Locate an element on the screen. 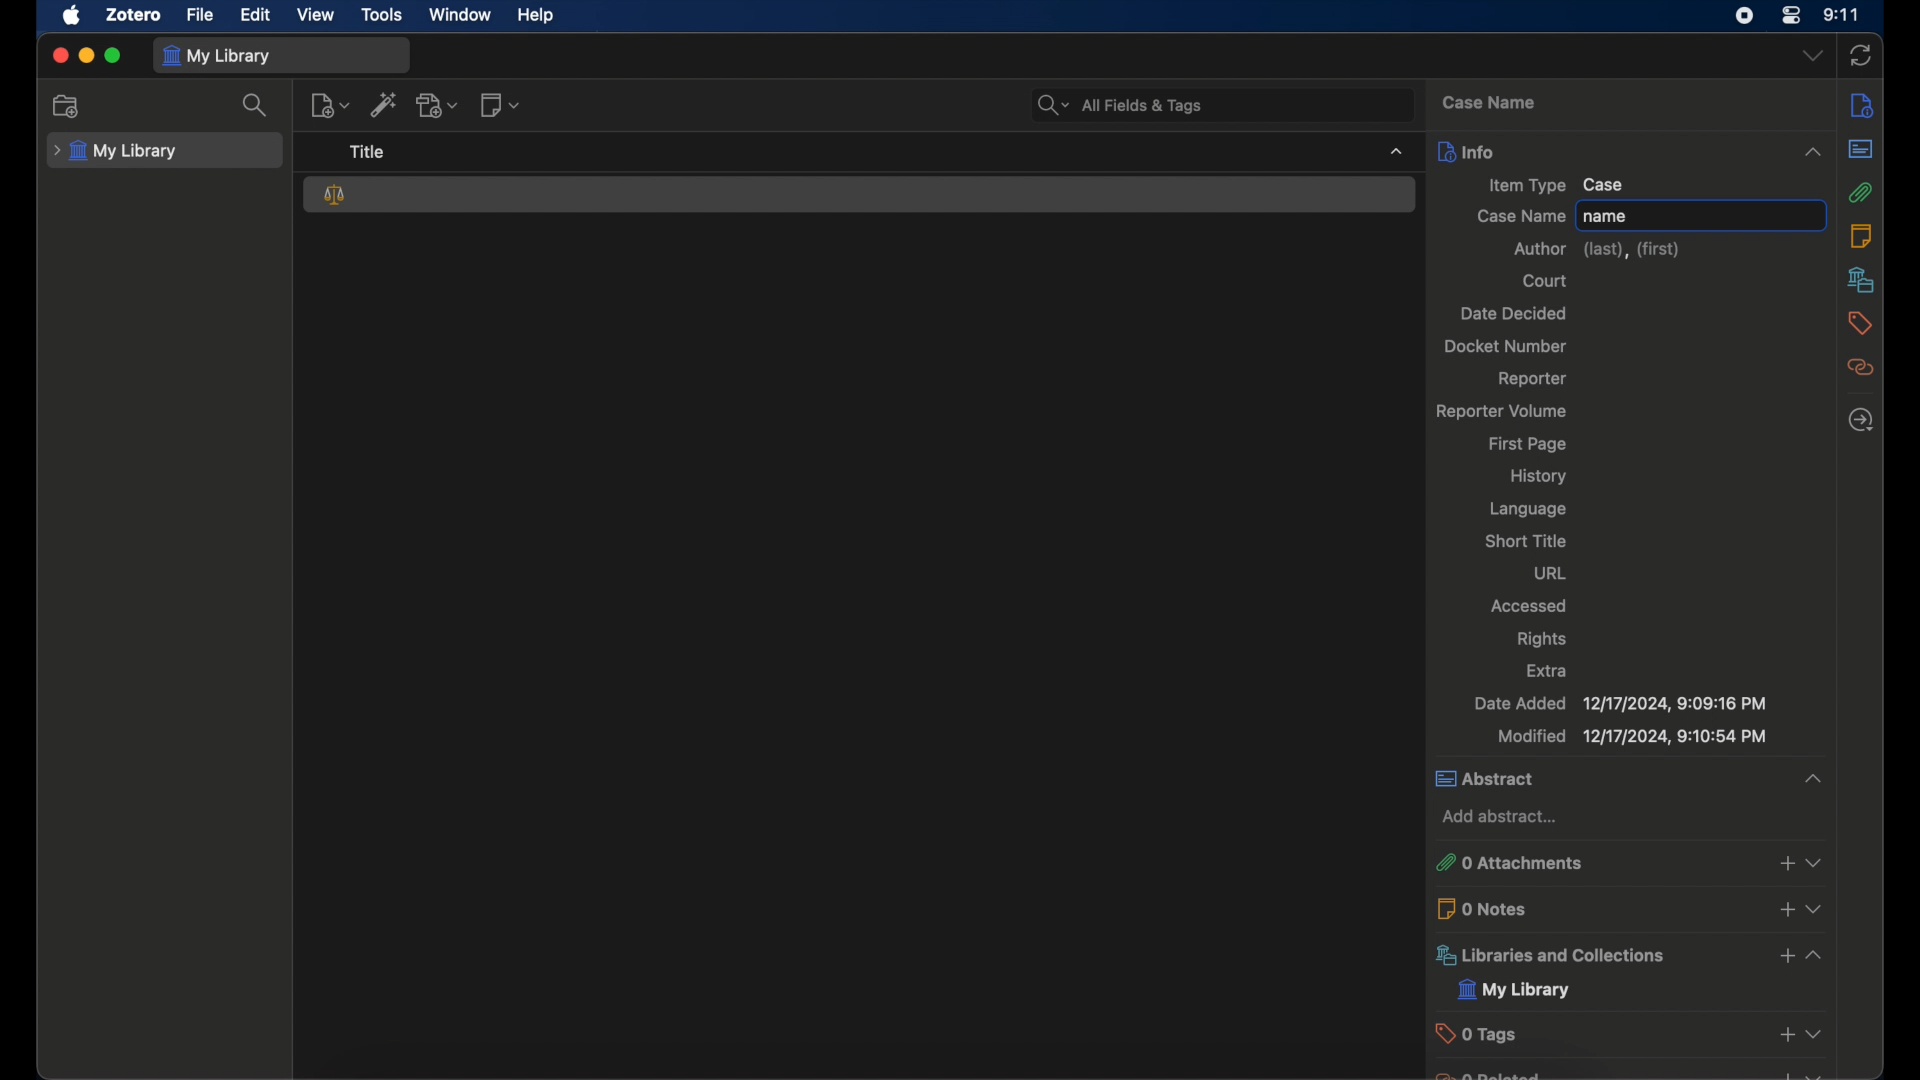  docket number is located at coordinates (1505, 347).